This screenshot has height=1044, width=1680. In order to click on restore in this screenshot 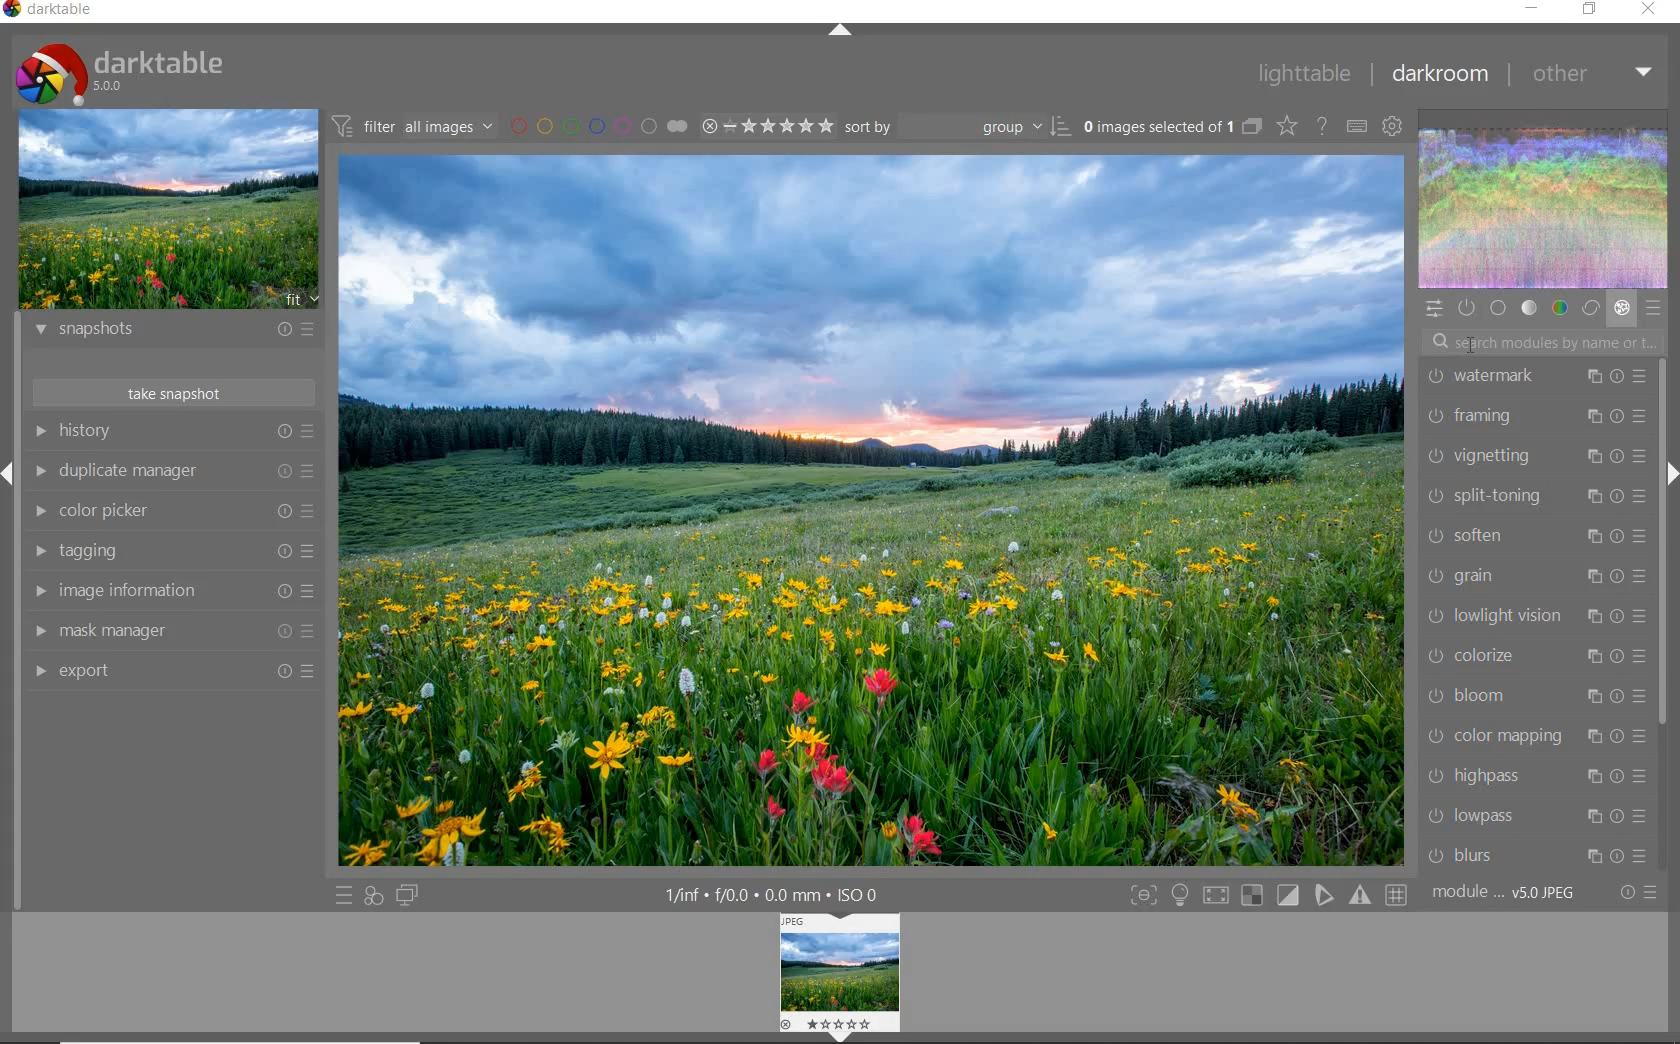, I will do `click(1592, 10)`.